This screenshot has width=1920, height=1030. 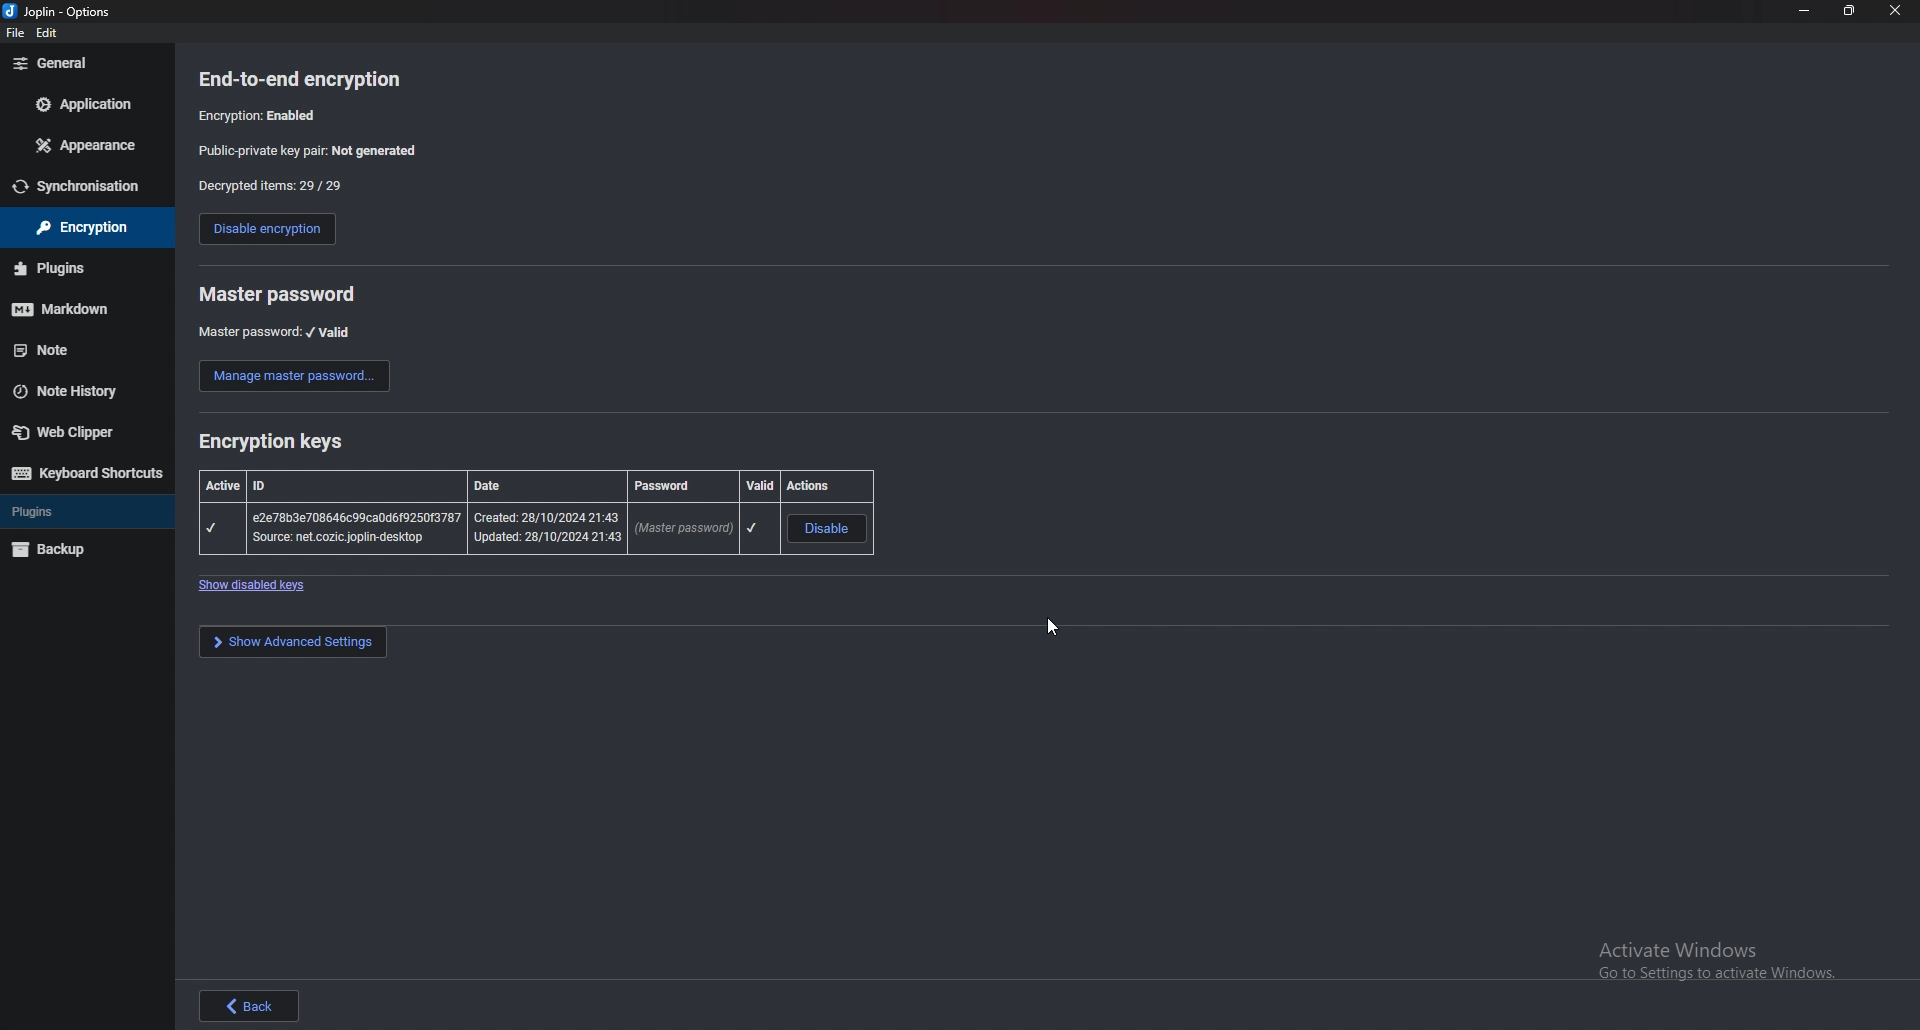 What do you see at coordinates (90, 475) in the screenshot?
I see `` at bounding box center [90, 475].